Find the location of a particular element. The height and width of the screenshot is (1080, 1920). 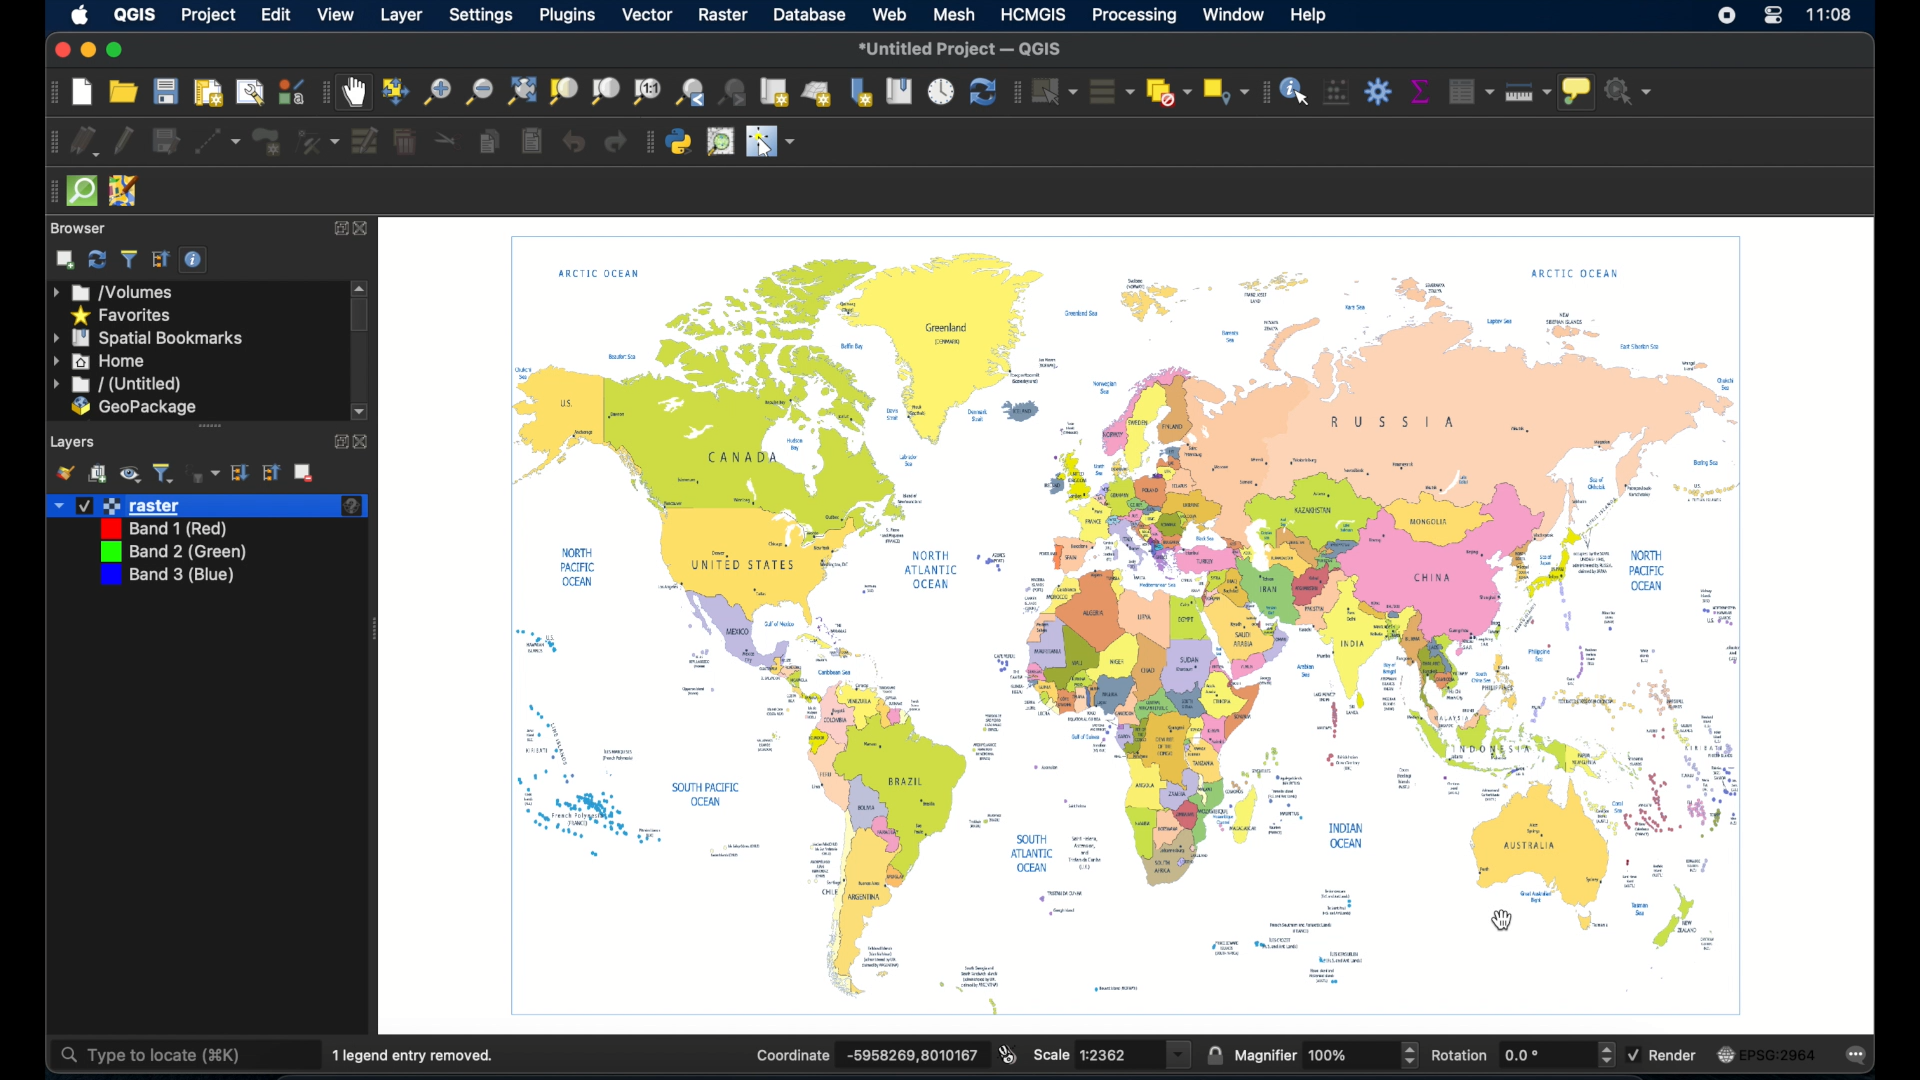

manage map theme is located at coordinates (131, 476).